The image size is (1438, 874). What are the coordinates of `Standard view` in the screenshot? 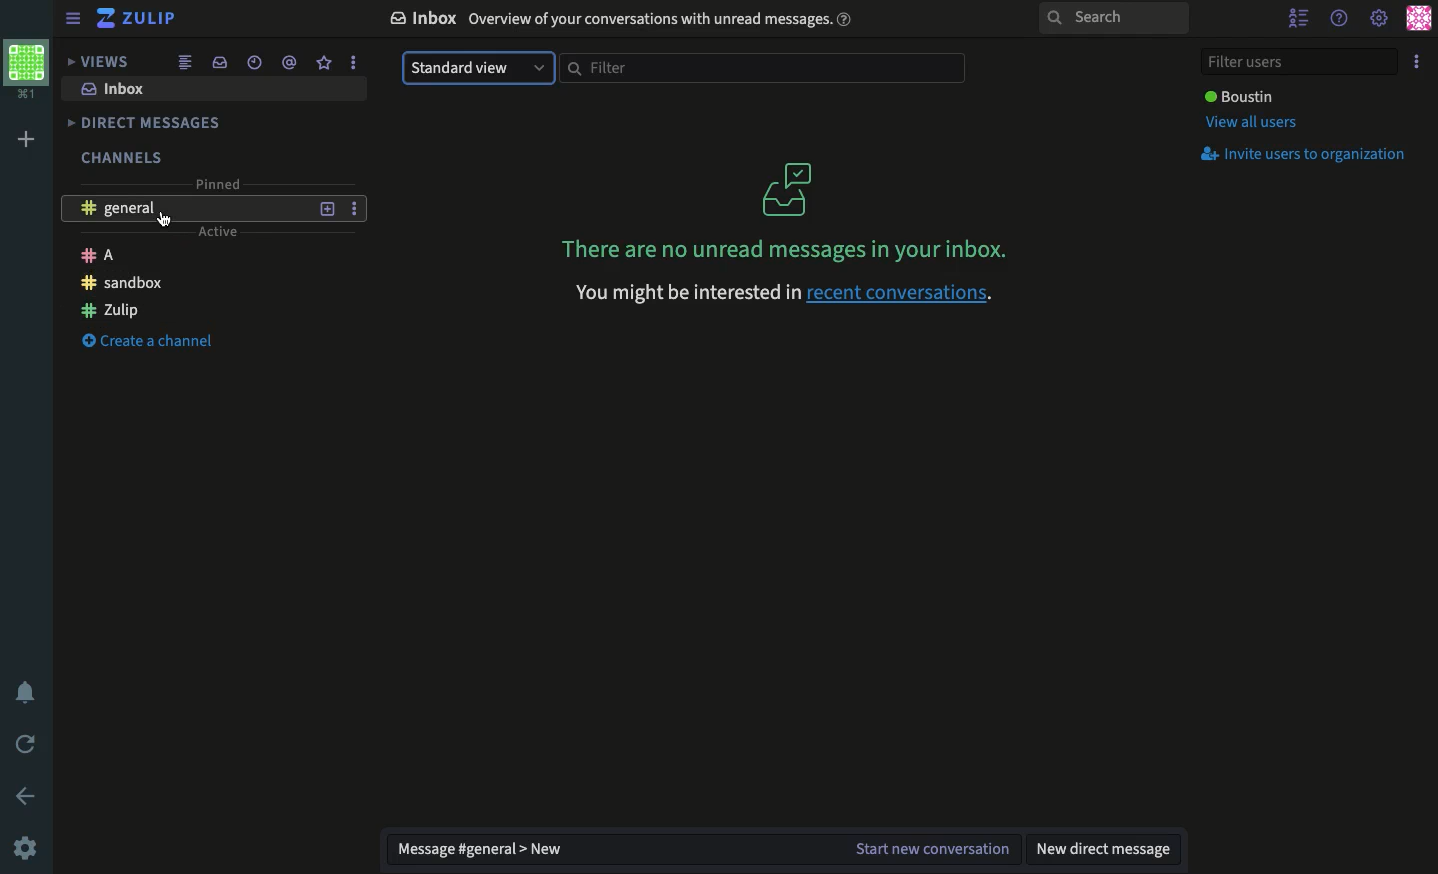 It's located at (478, 68).